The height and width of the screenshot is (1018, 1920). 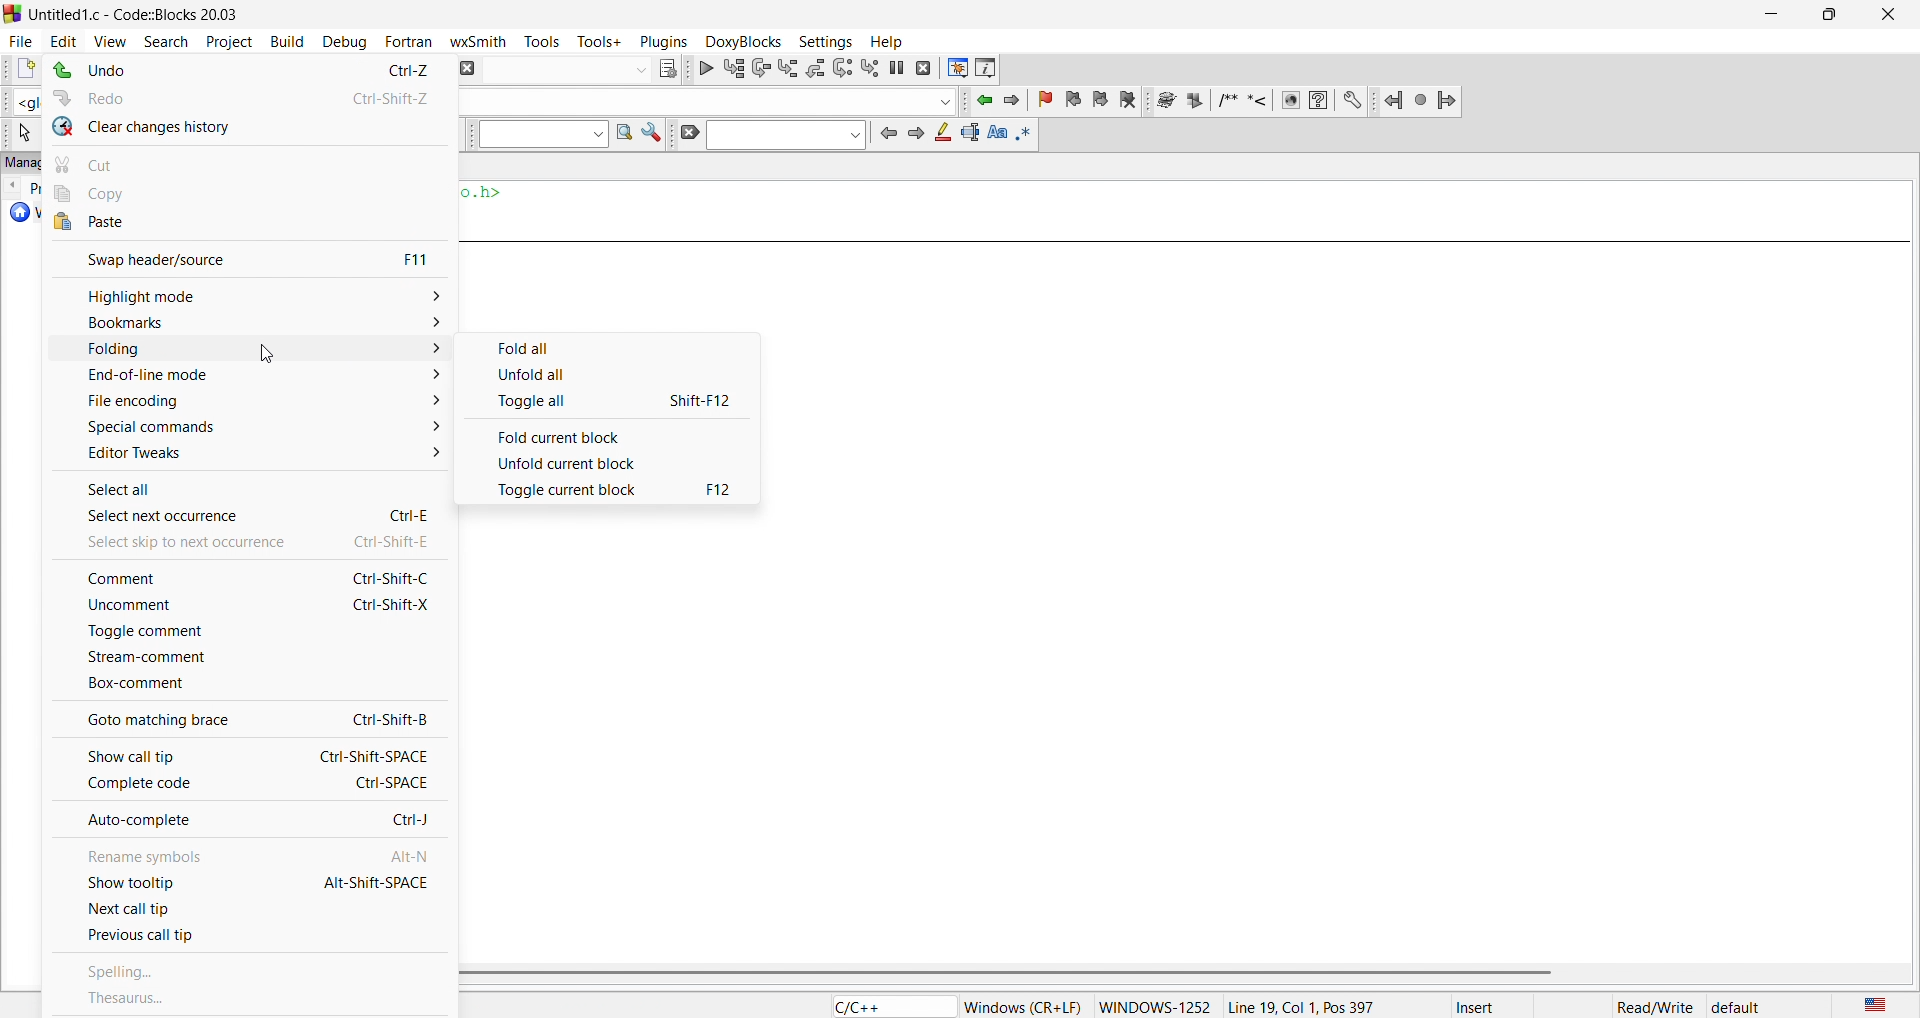 What do you see at coordinates (251, 161) in the screenshot?
I see `cut` at bounding box center [251, 161].